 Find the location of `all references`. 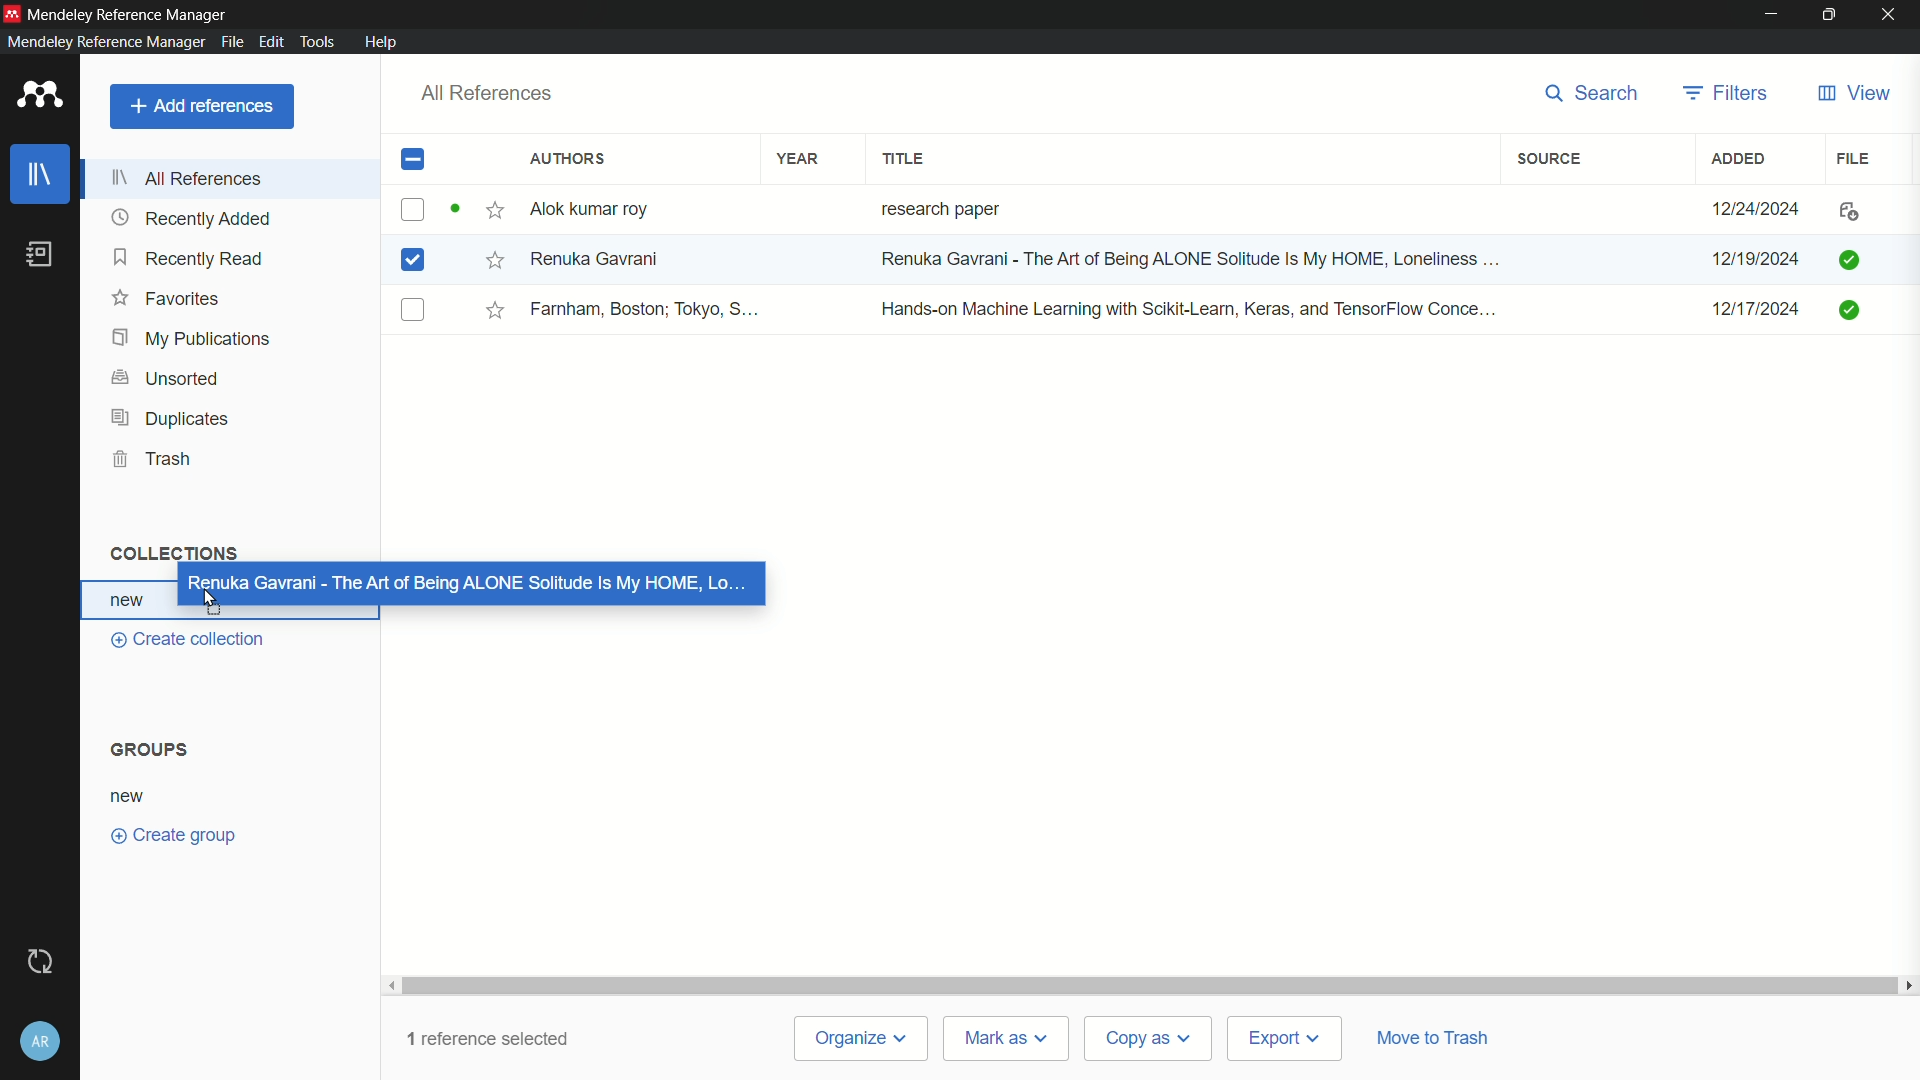

all references is located at coordinates (488, 94).